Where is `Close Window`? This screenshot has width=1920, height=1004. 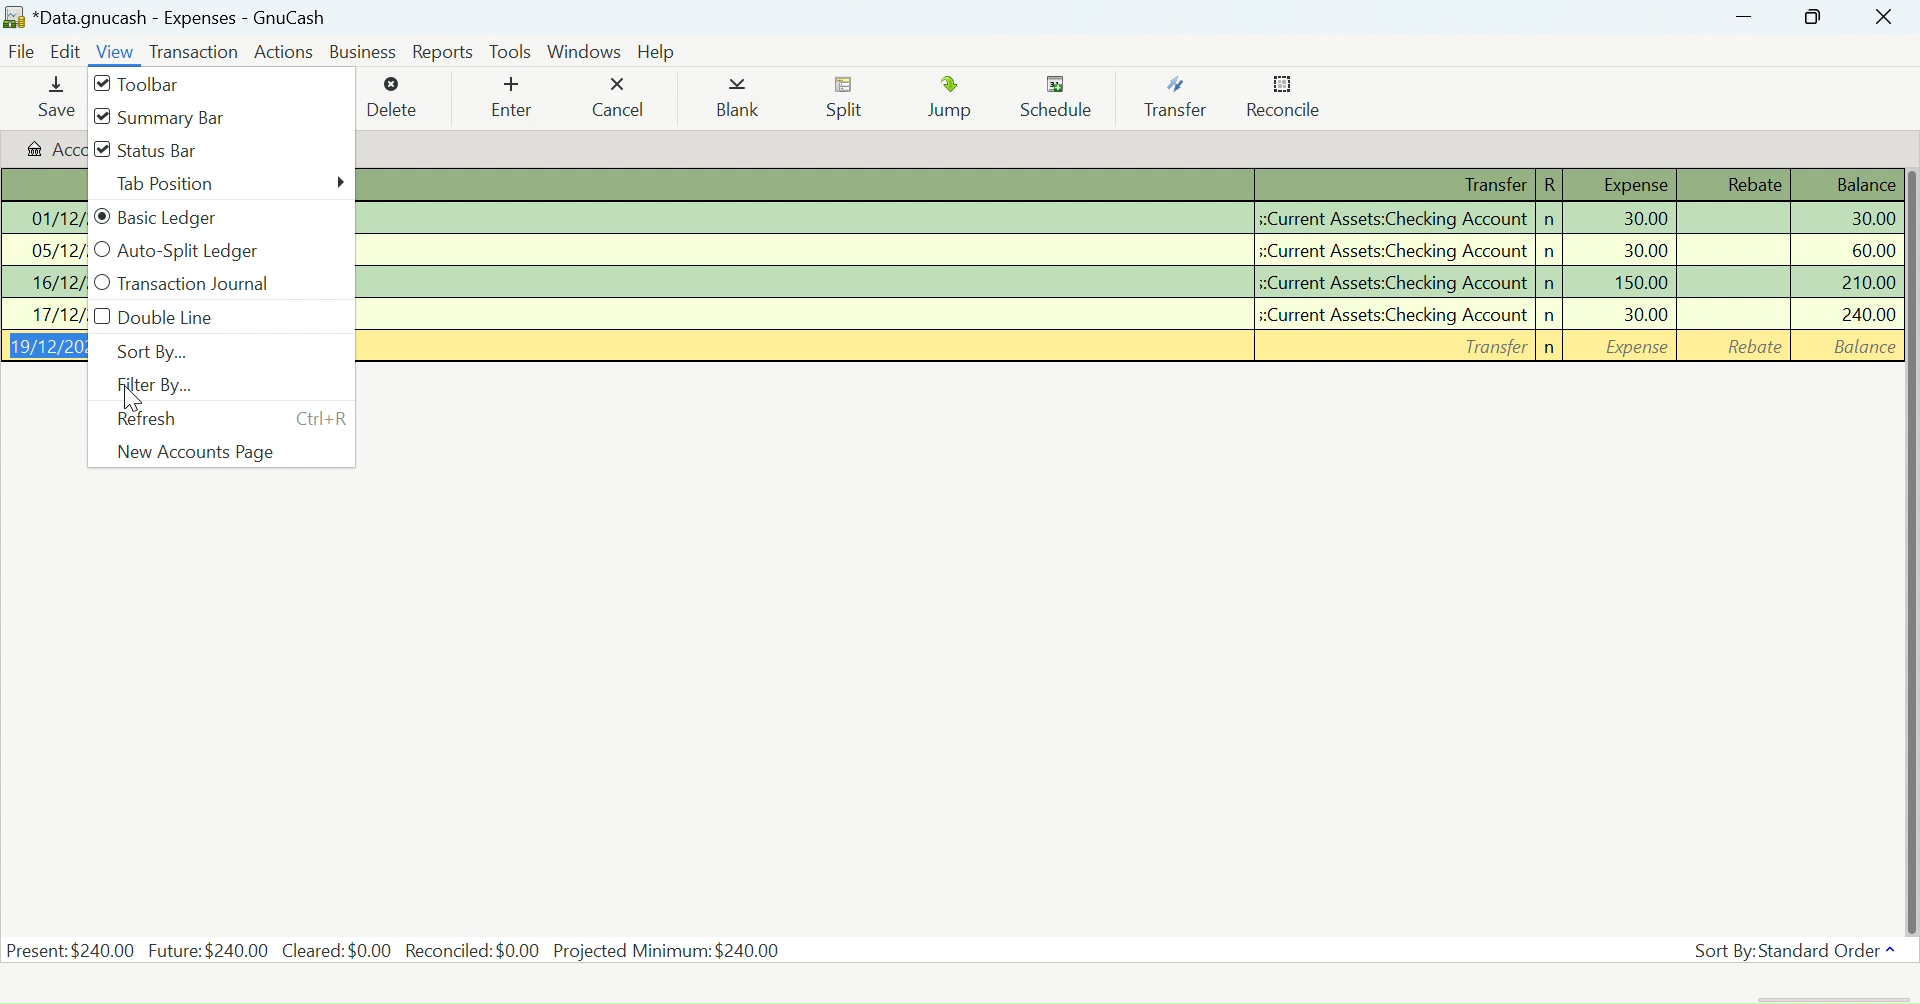
Close Window is located at coordinates (1884, 16).